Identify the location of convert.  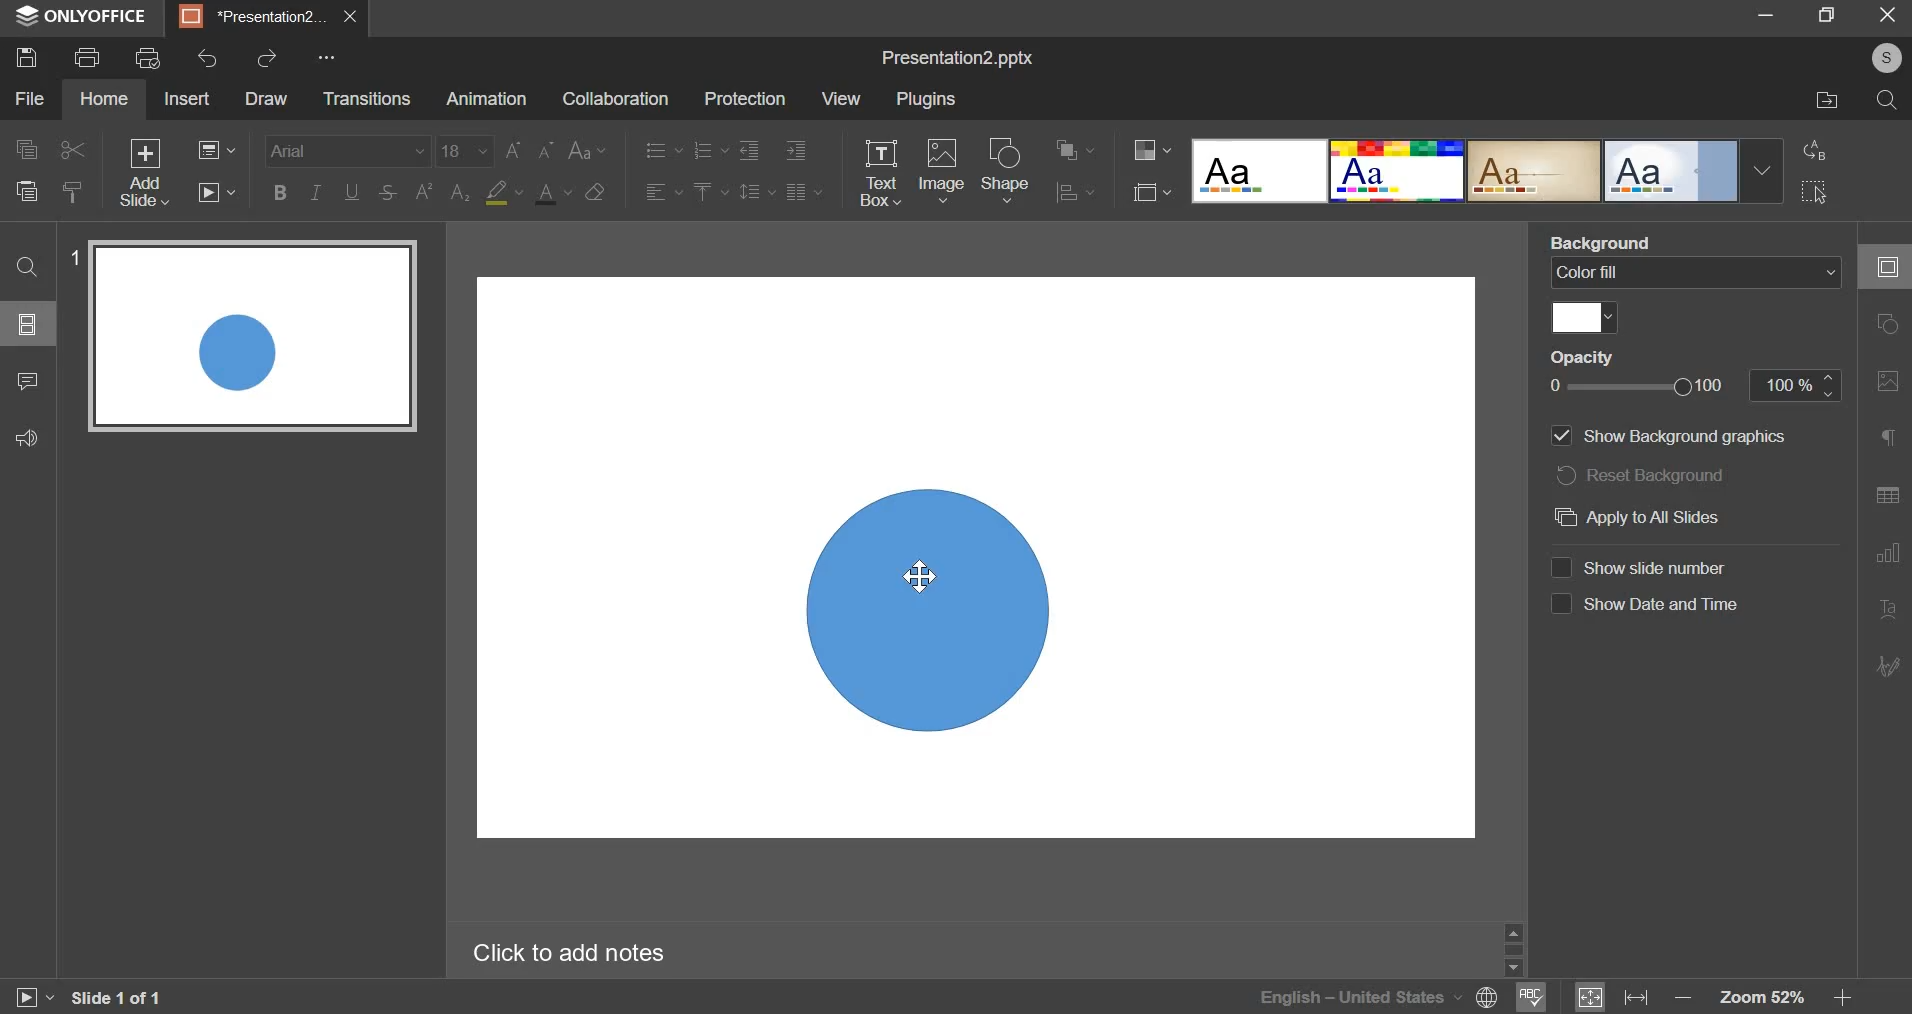
(1817, 151).